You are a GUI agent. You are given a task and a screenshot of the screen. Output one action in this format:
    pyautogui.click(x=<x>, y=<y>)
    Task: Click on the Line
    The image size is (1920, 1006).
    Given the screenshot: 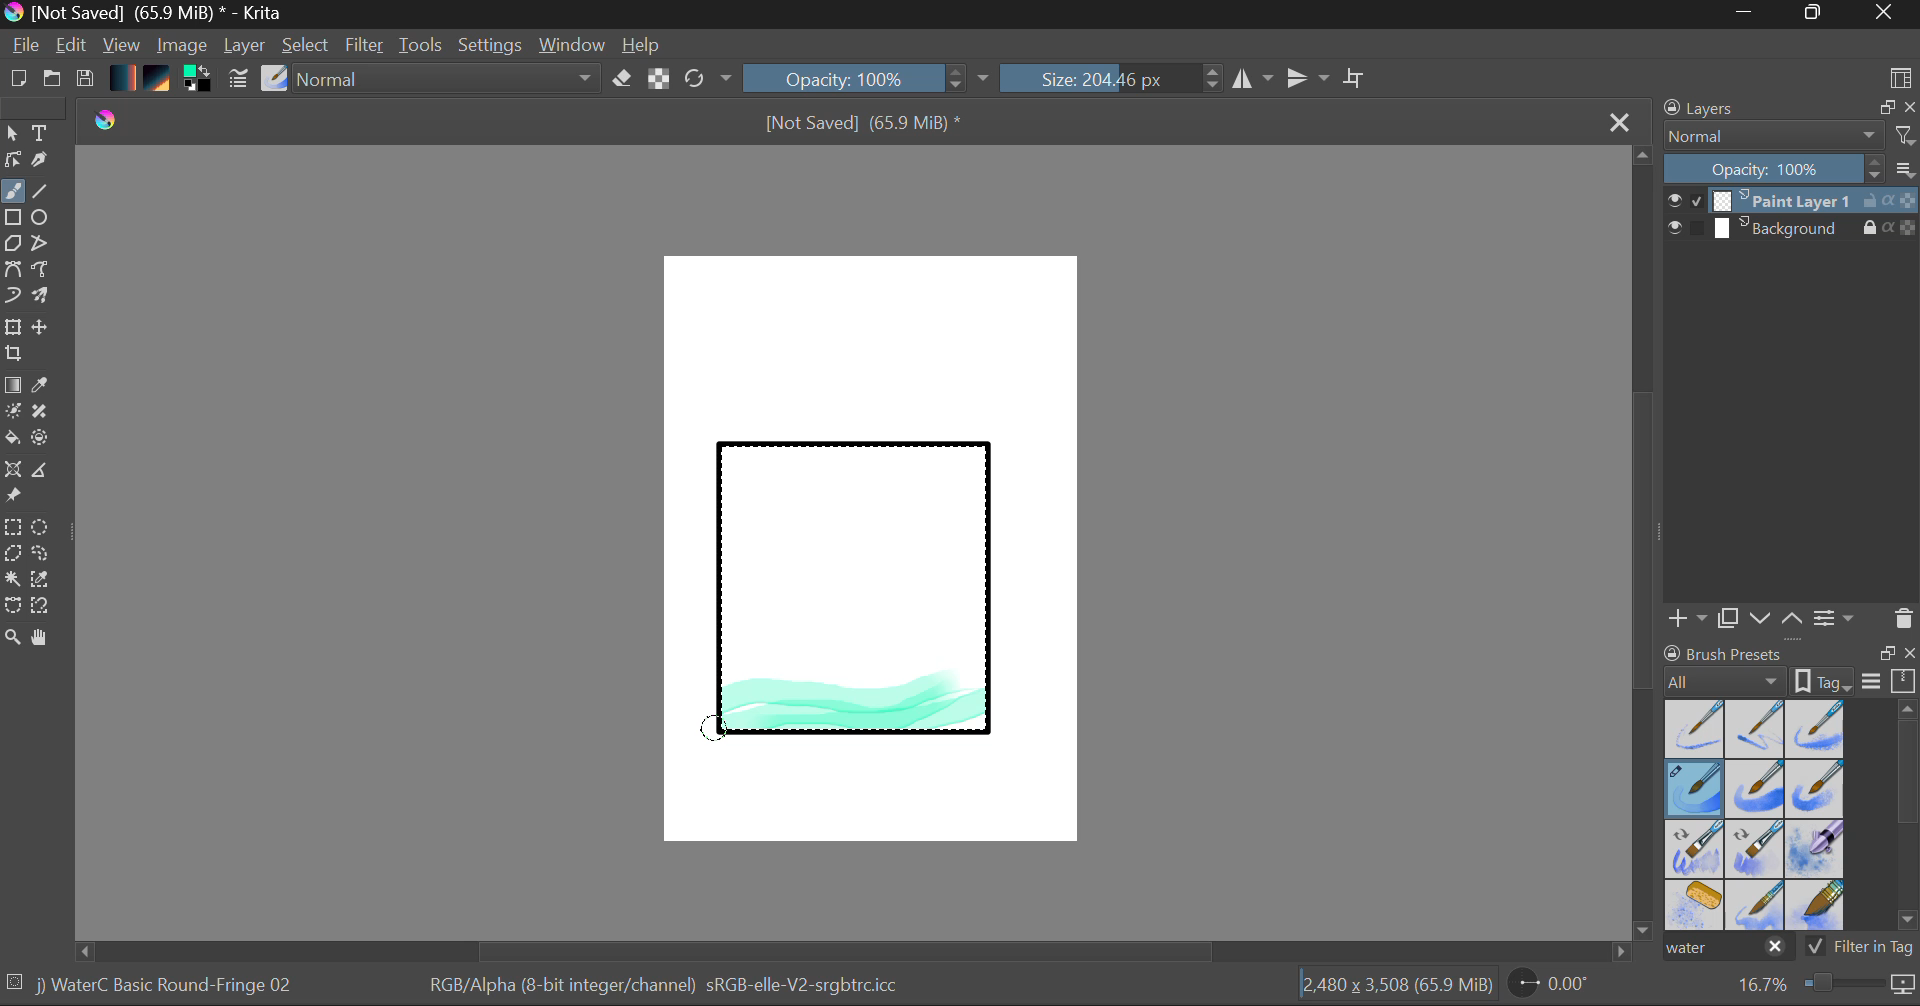 What is the action you would take?
    pyautogui.click(x=41, y=192)
    